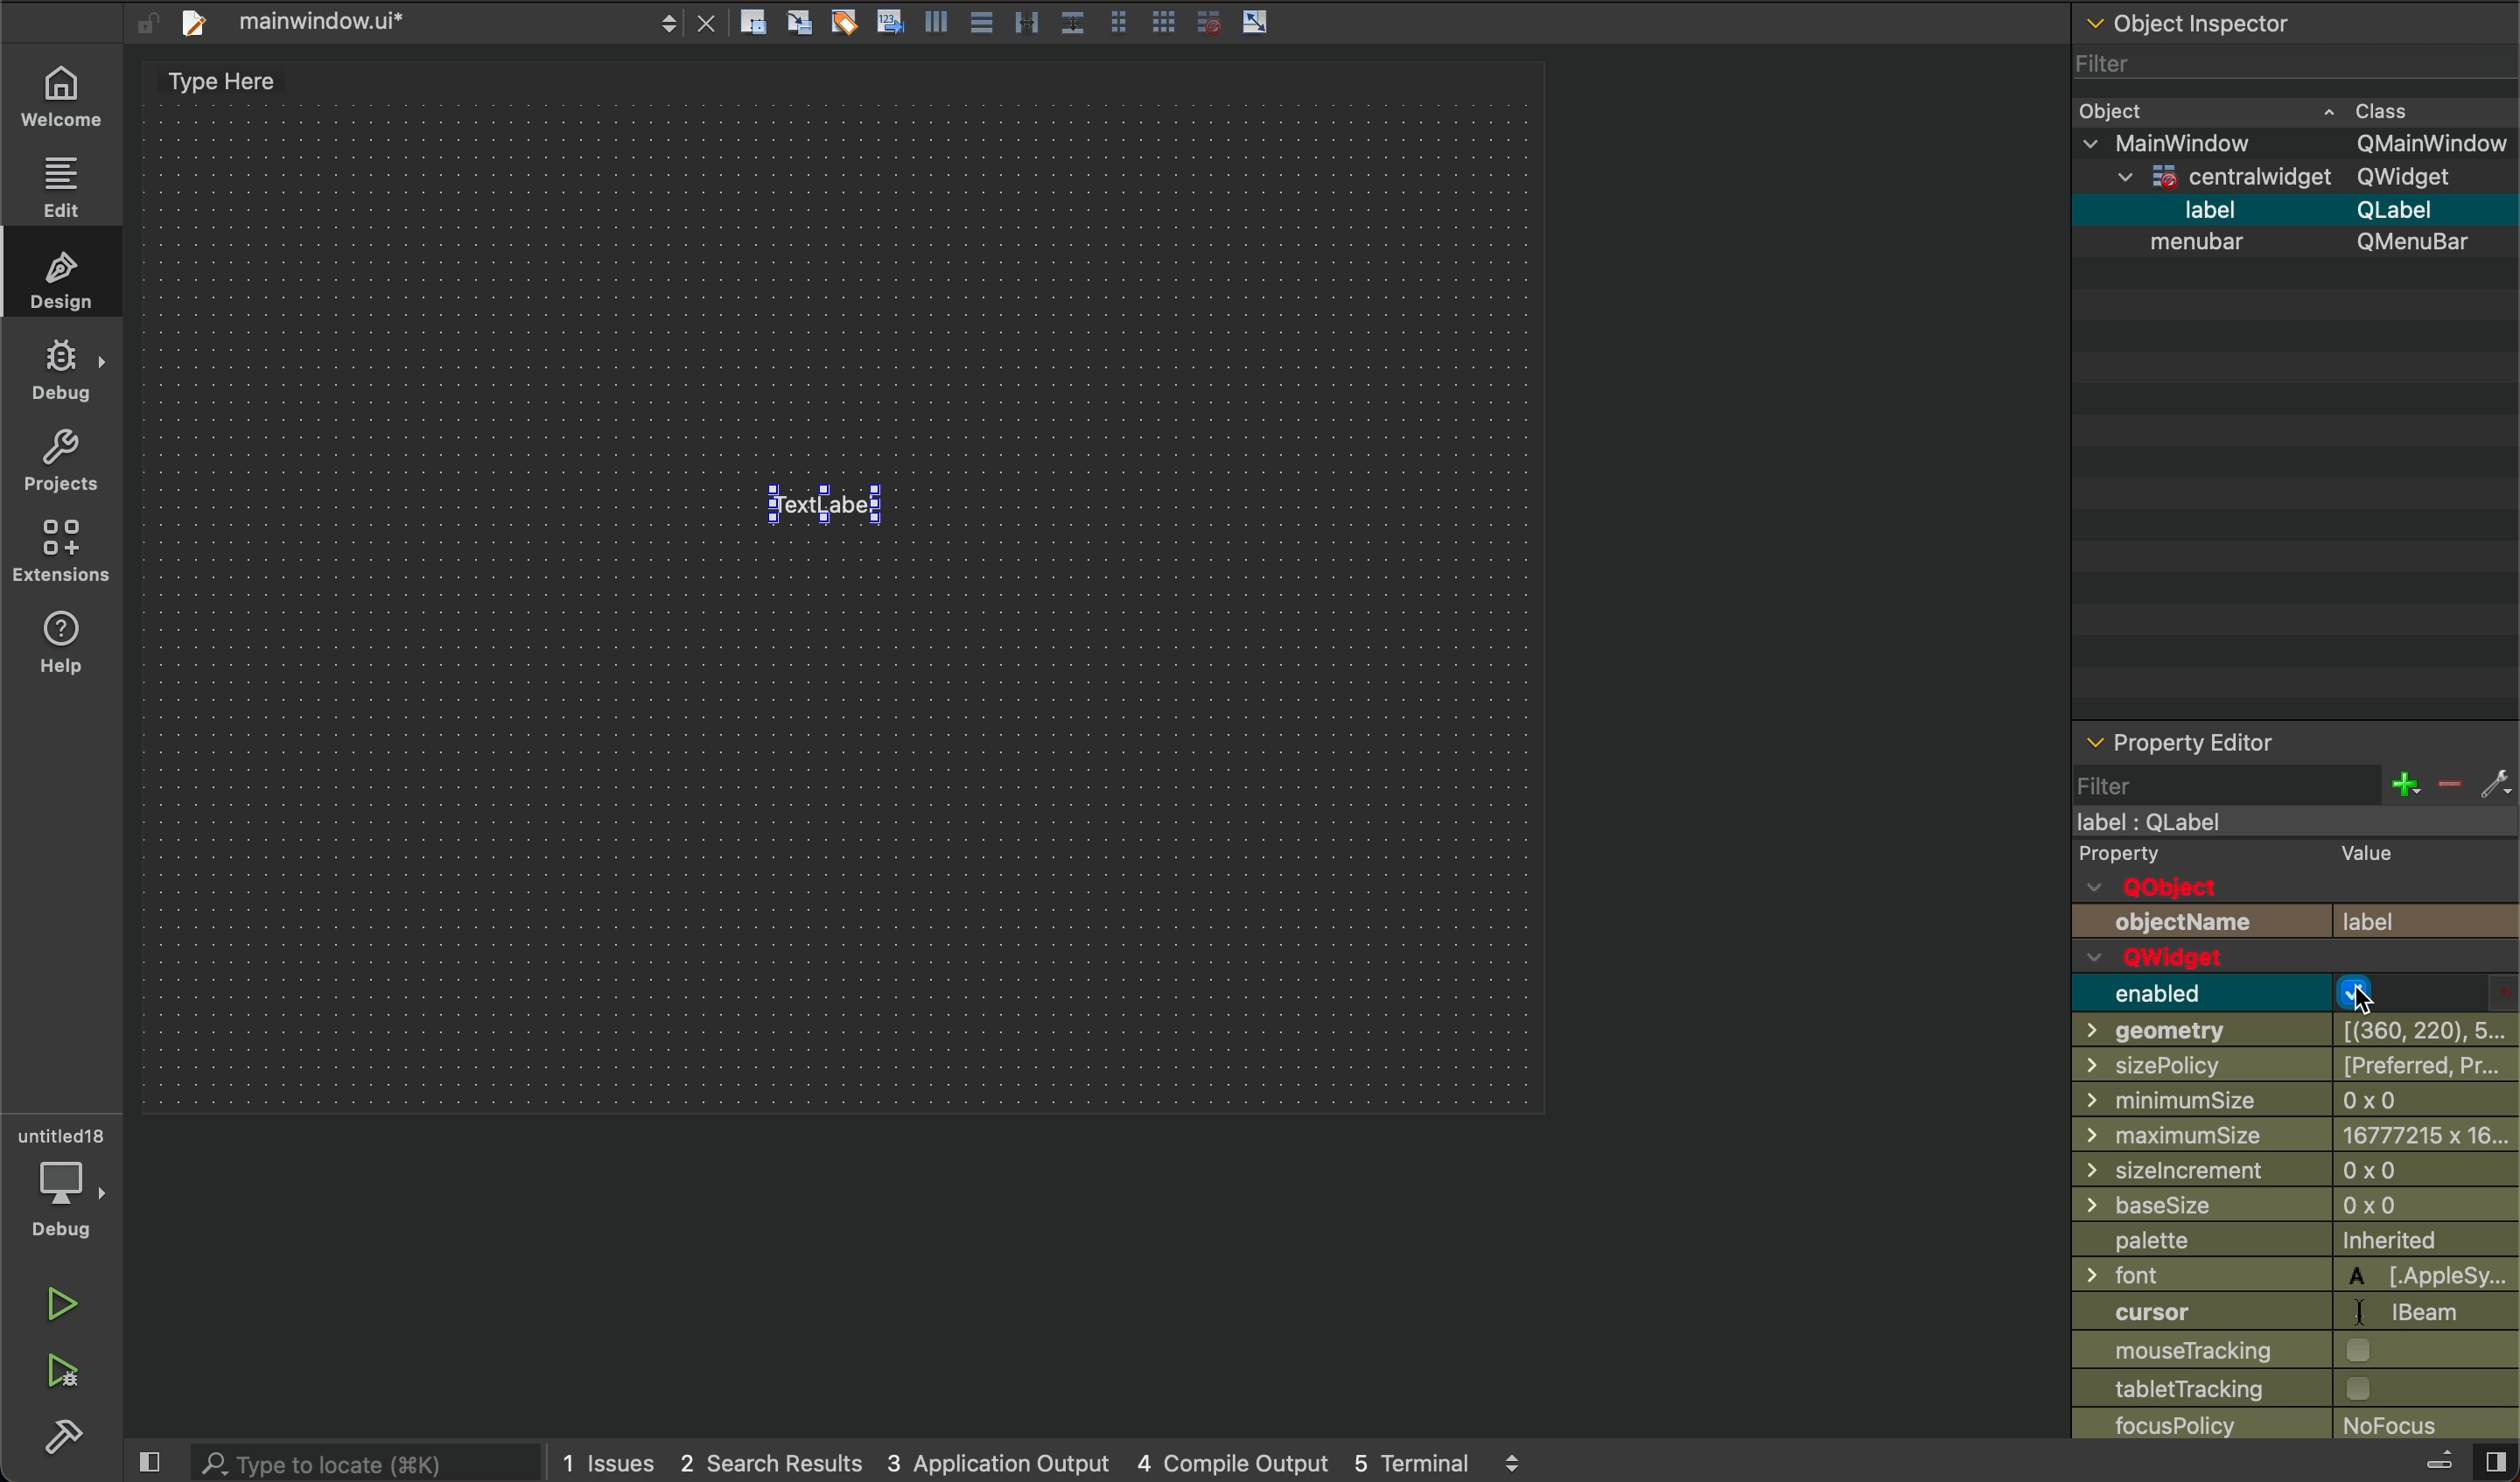 The image size is (2520, 1482). I want to click on debug, so click(57, 1207).